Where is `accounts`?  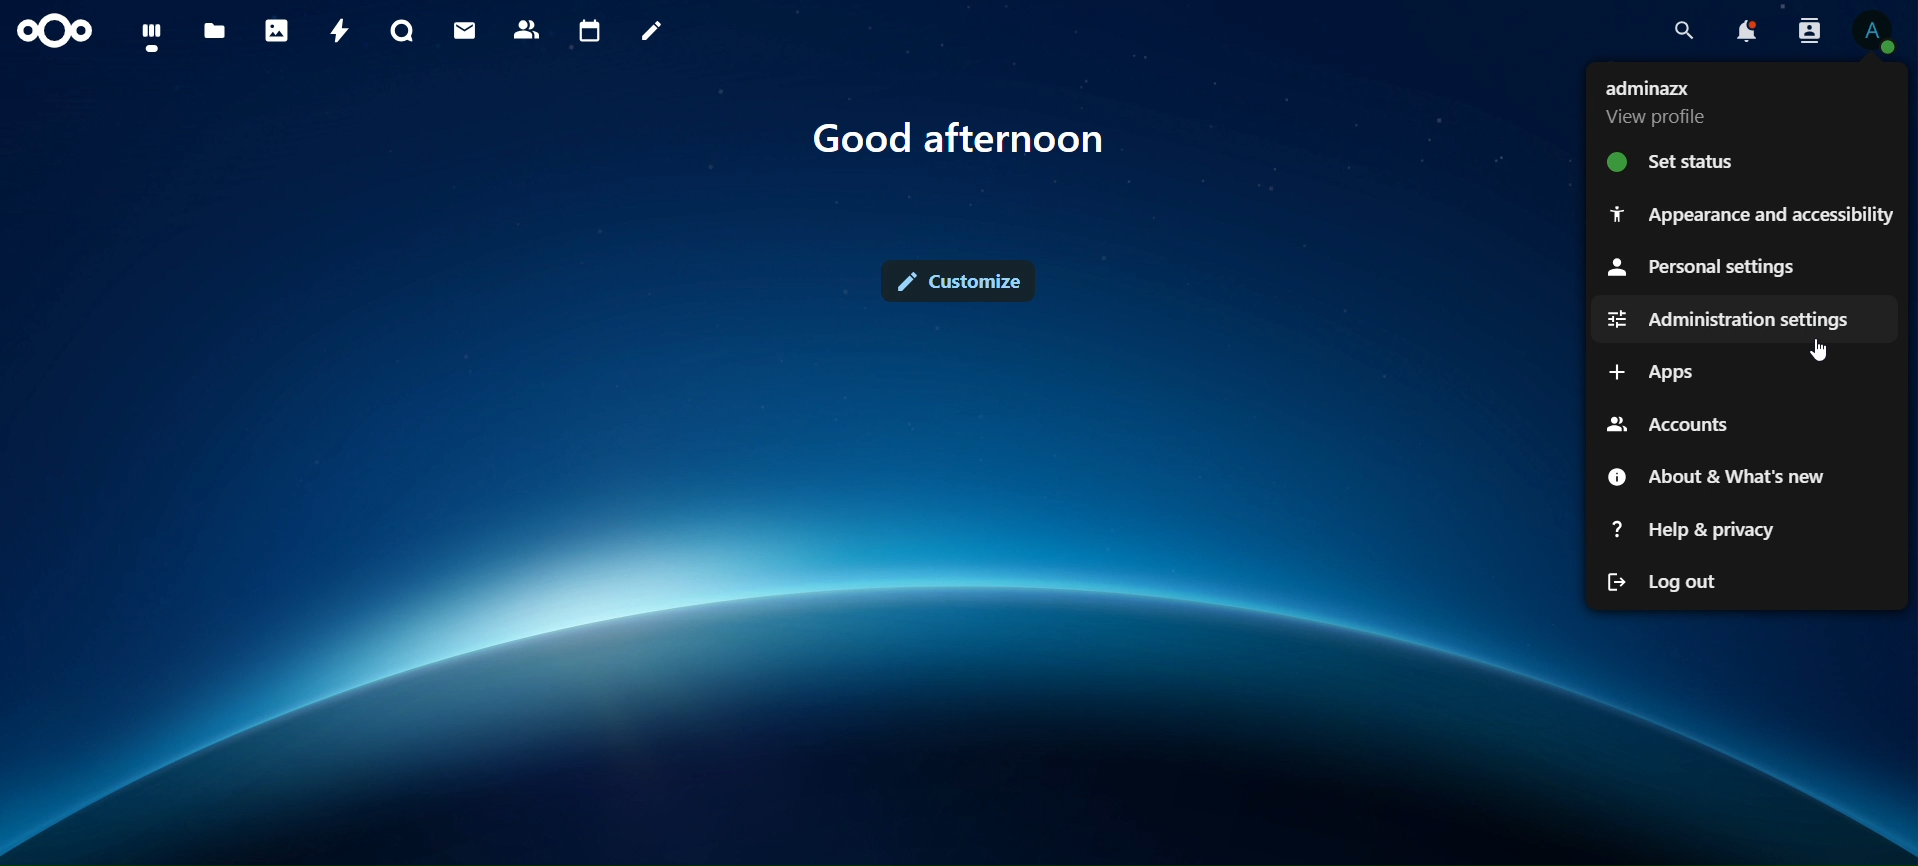 accounts is located at coordinates (1667, 422).